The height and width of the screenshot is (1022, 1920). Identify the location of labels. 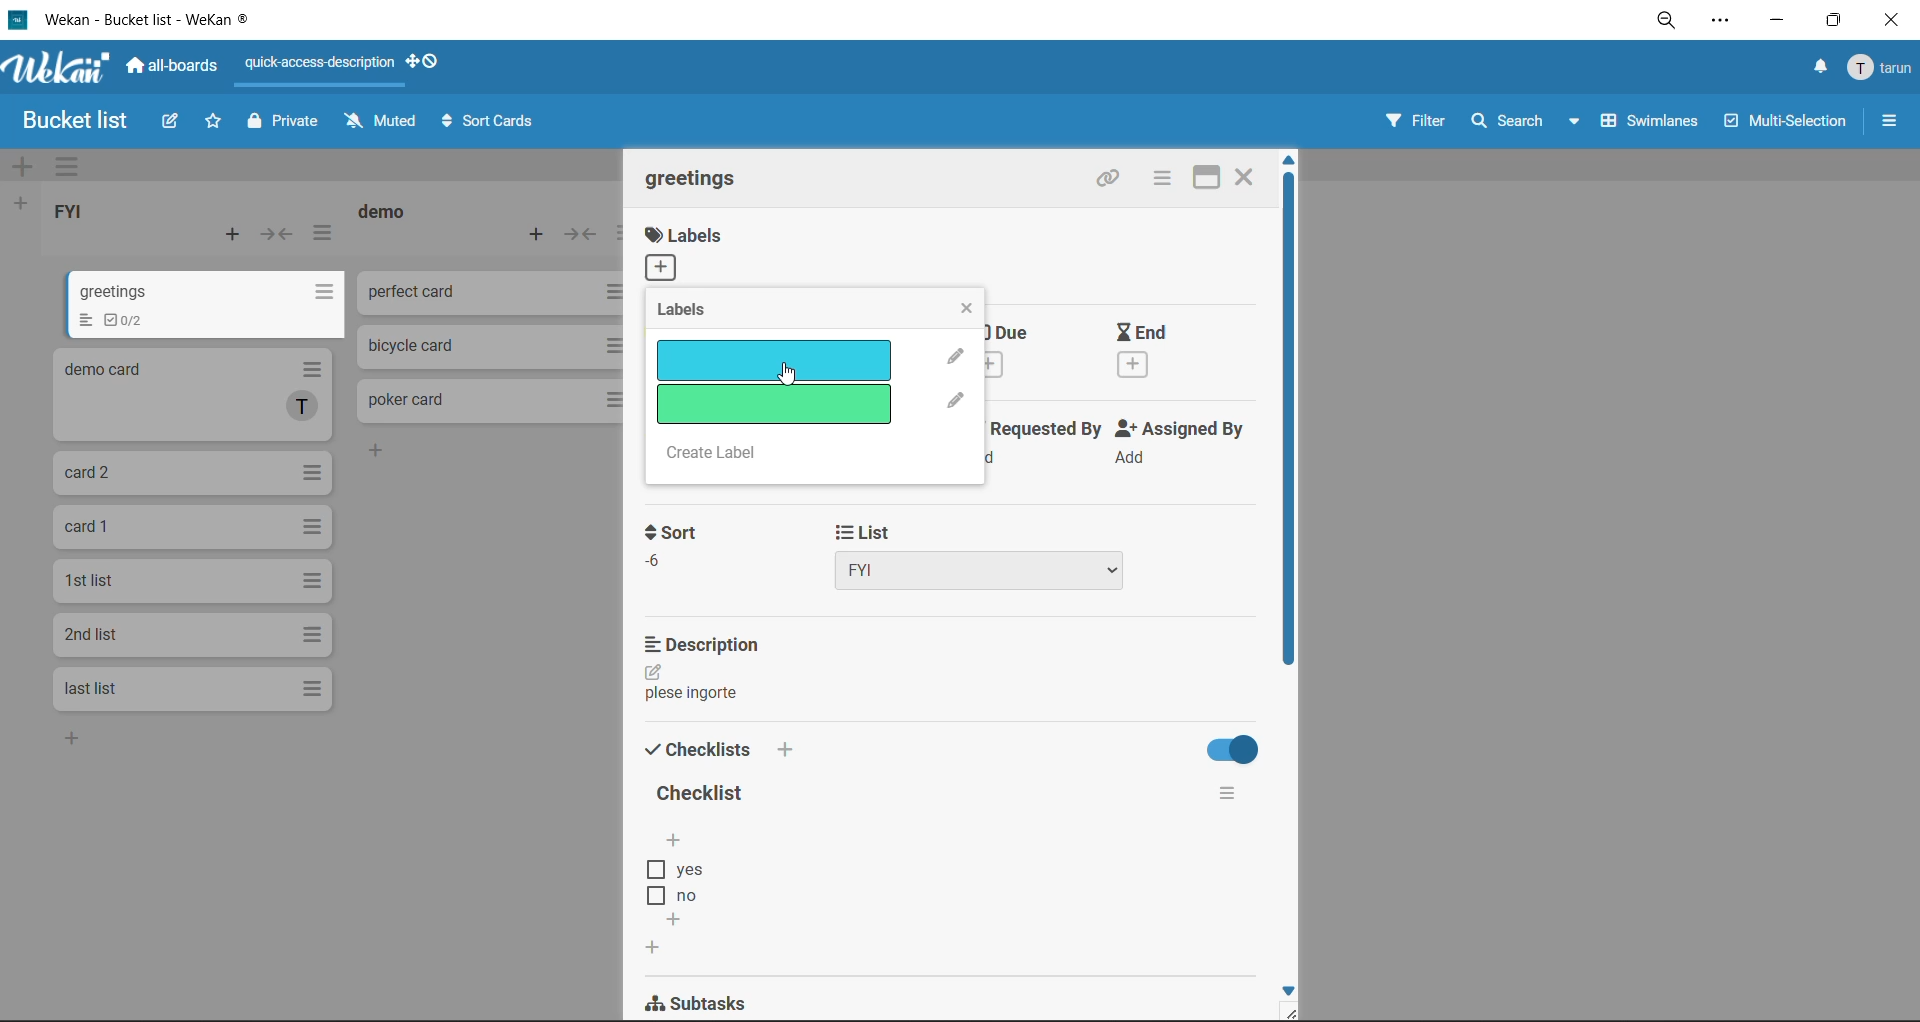
(702, 313).